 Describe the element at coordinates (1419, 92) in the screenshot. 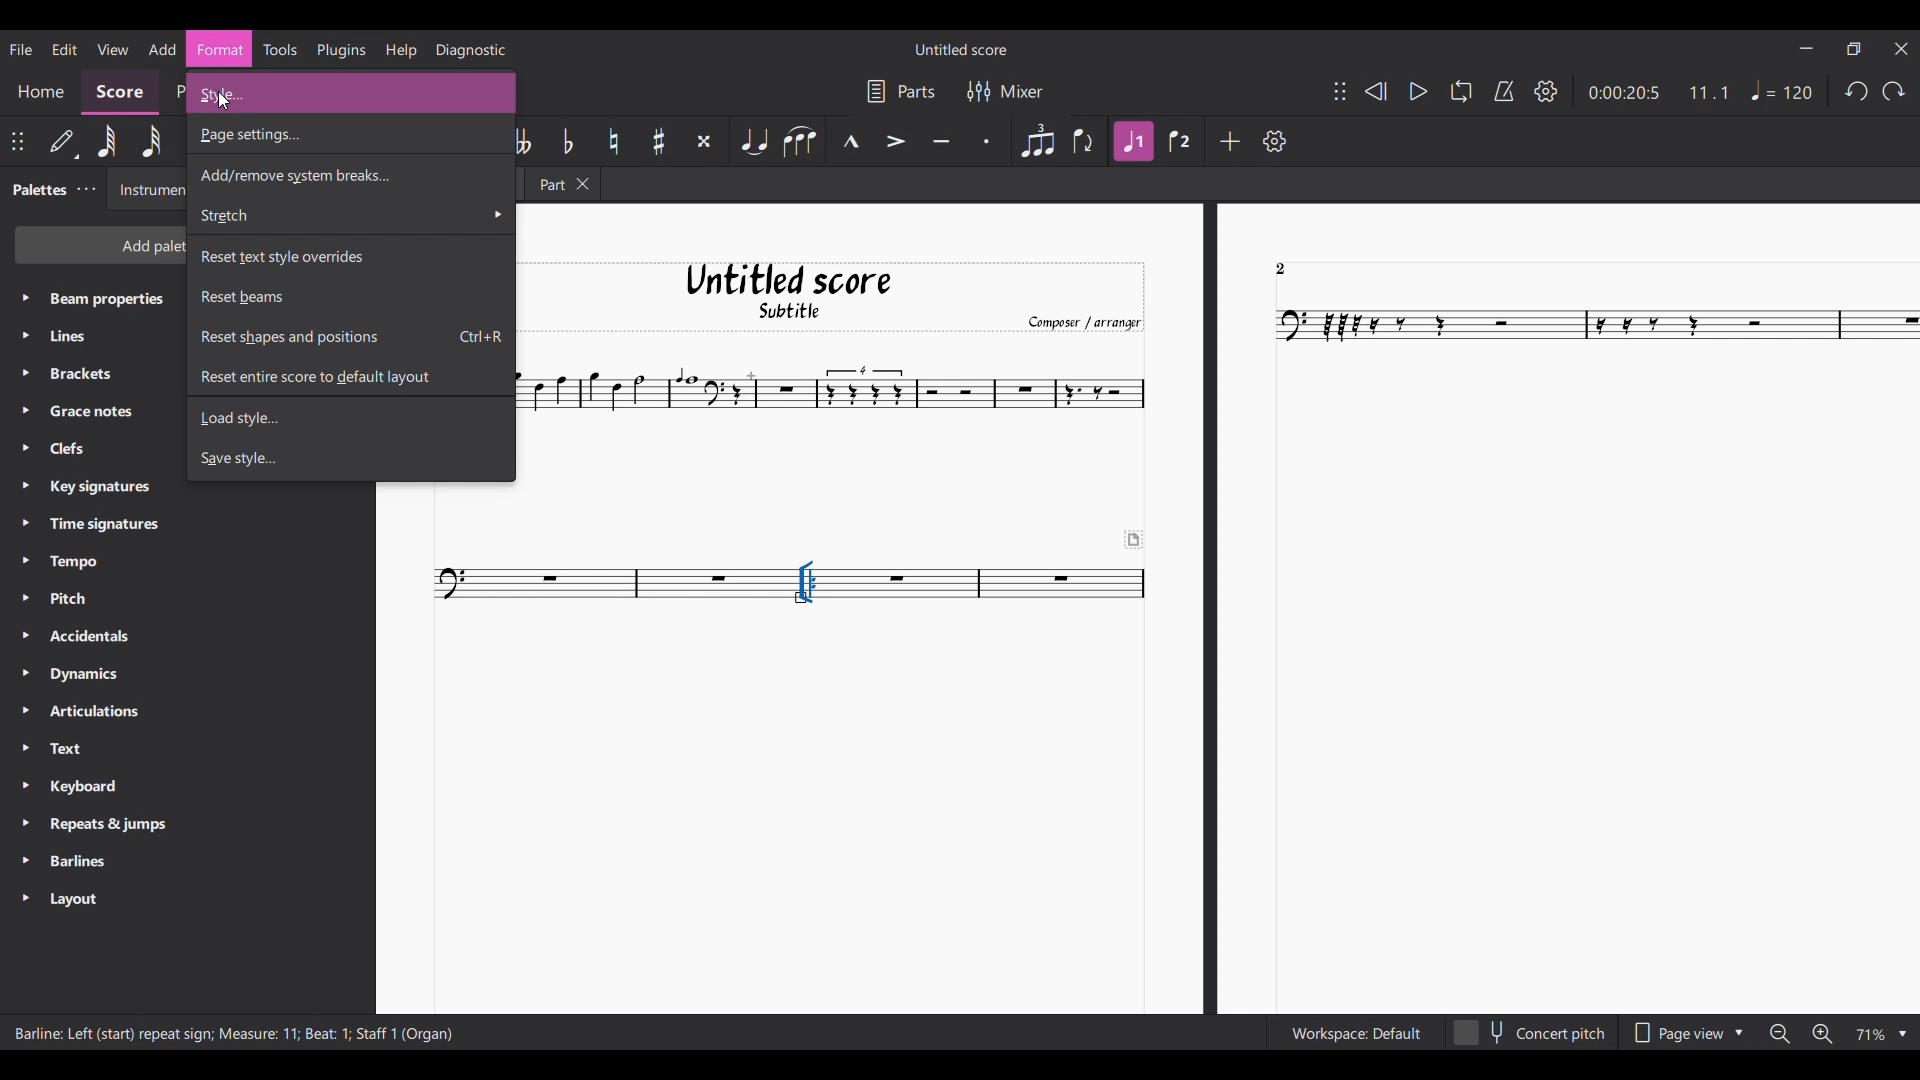

I see `Play` at that location.